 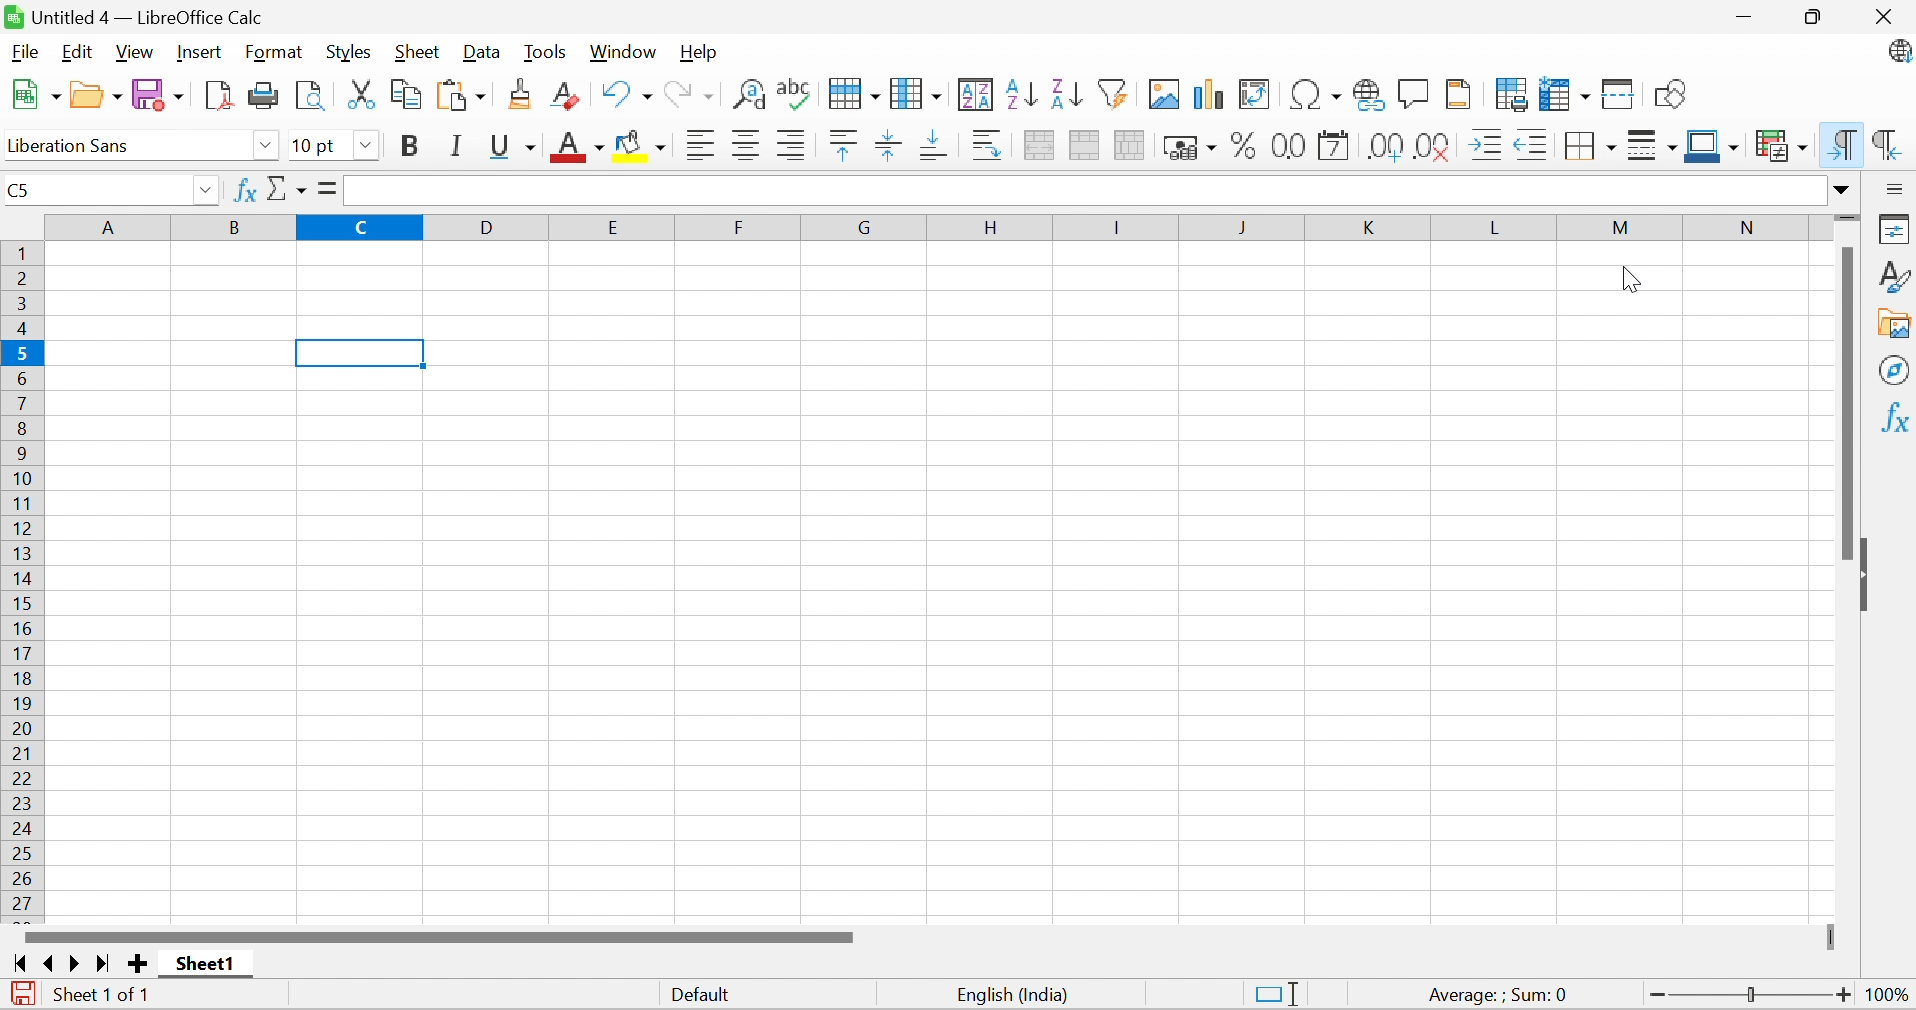 I want to click on Navigator, so click(x=1896, y=369).